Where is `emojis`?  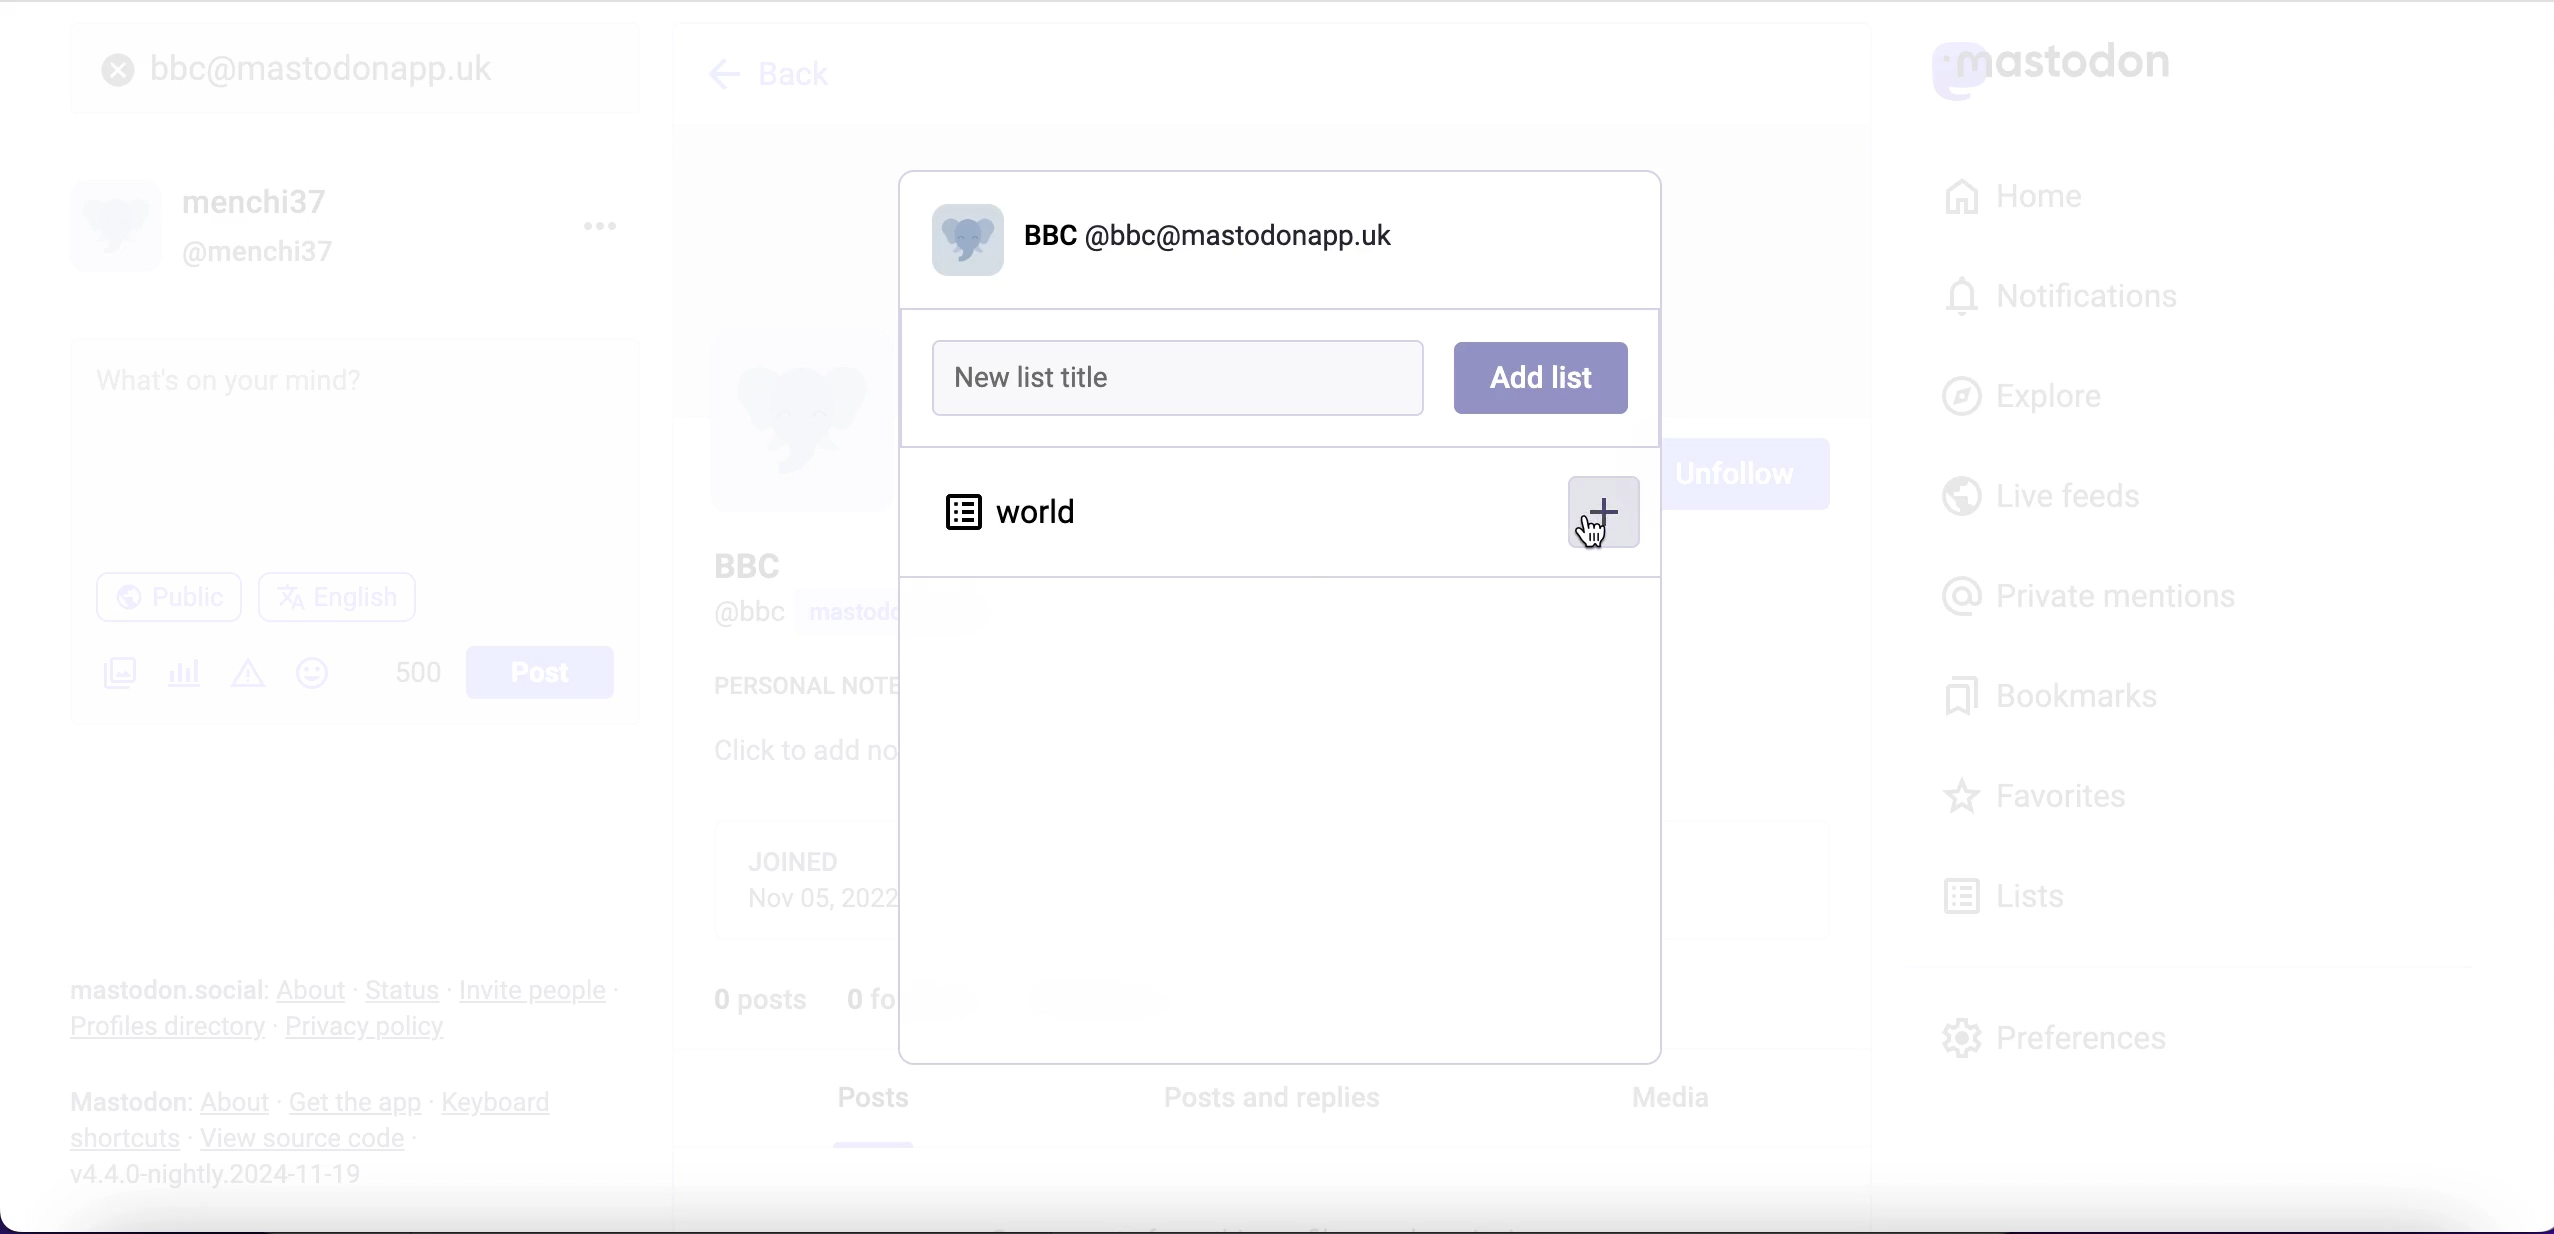
emojis is located at coordinates (321, 683).